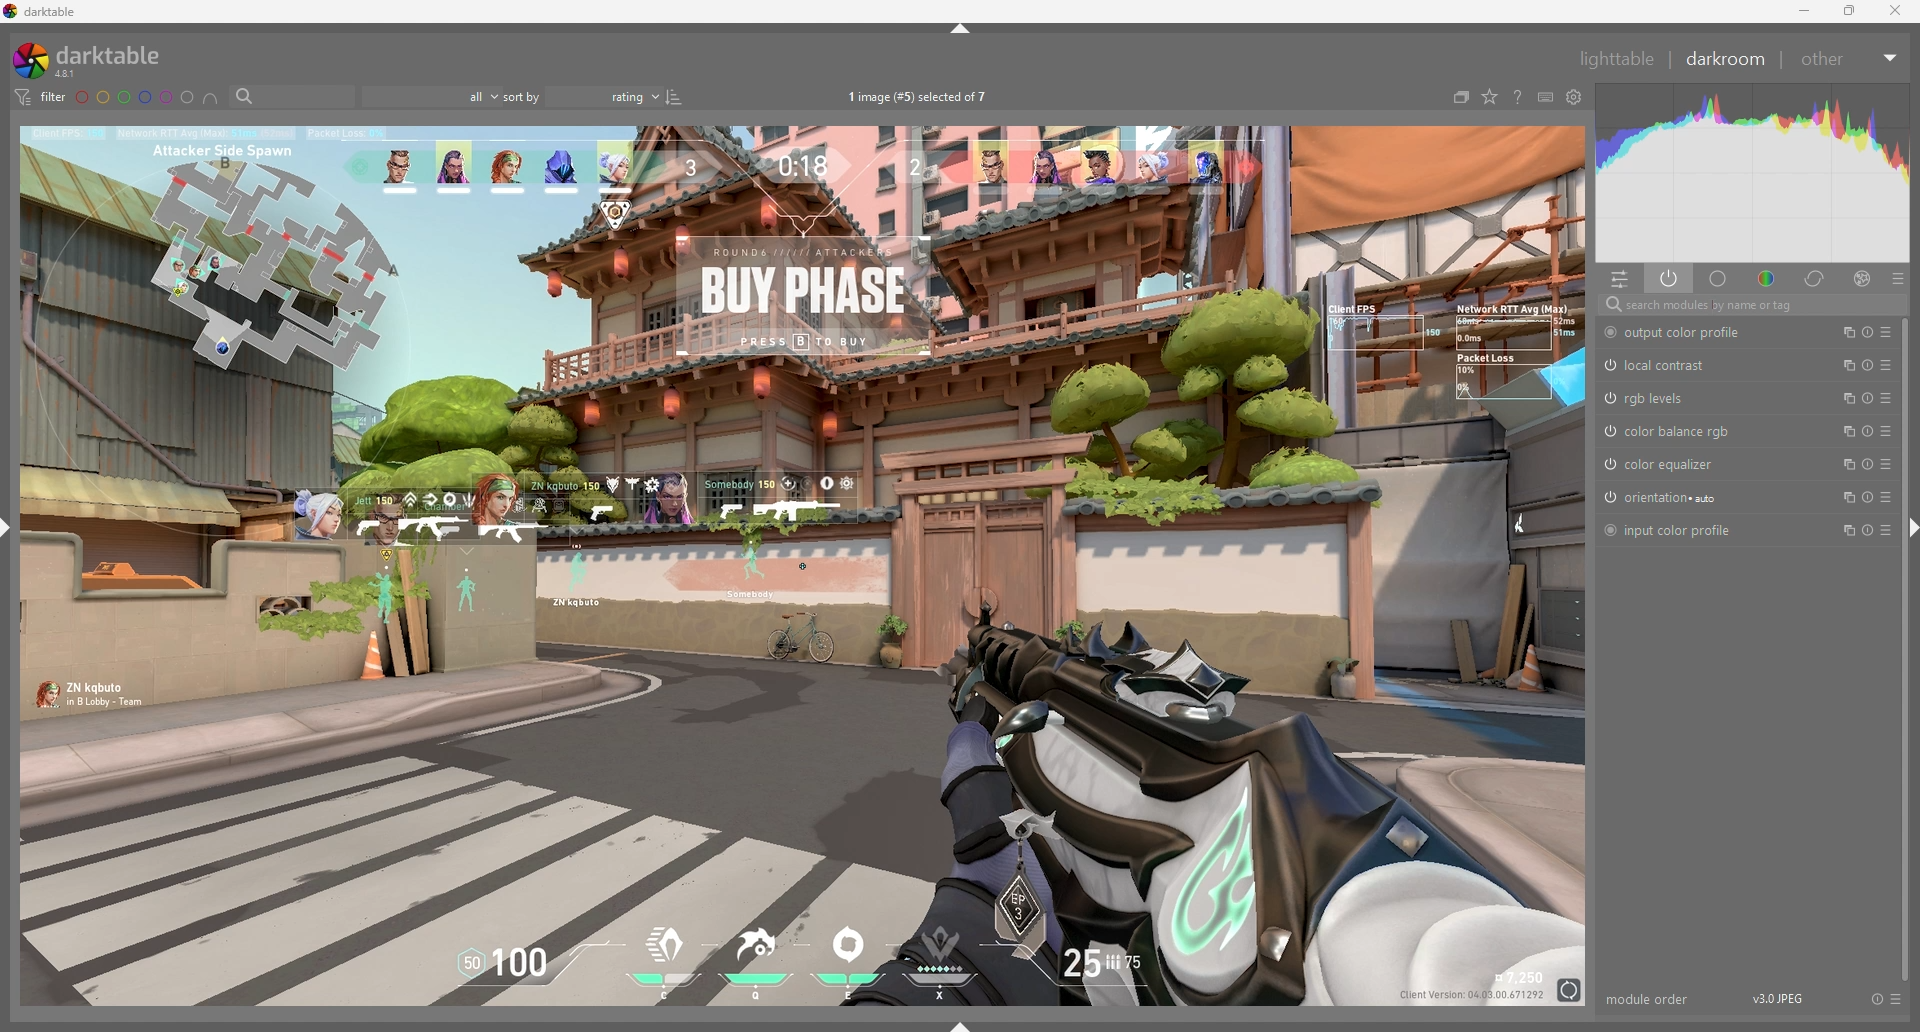 This screenshot has height=1032, width=1920. I want to click on module order, so click(1648, 999).